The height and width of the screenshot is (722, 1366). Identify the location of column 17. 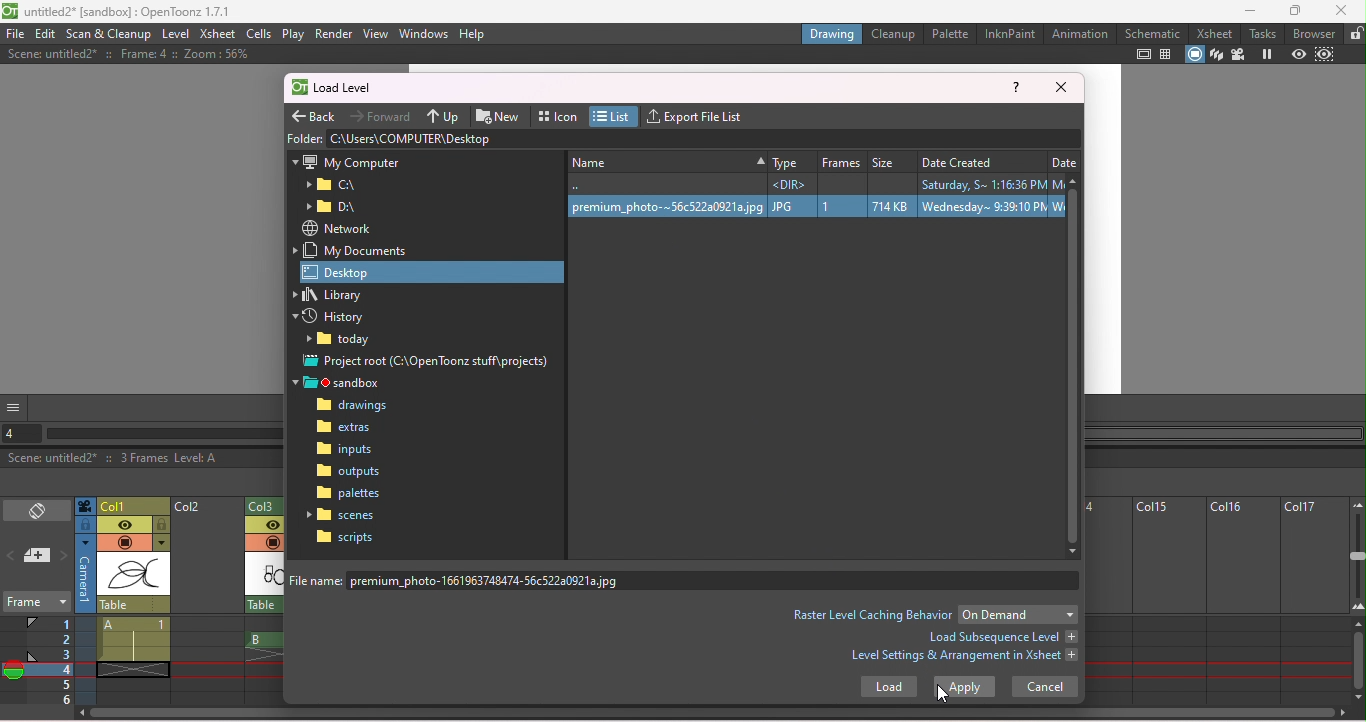
(1314, 601).